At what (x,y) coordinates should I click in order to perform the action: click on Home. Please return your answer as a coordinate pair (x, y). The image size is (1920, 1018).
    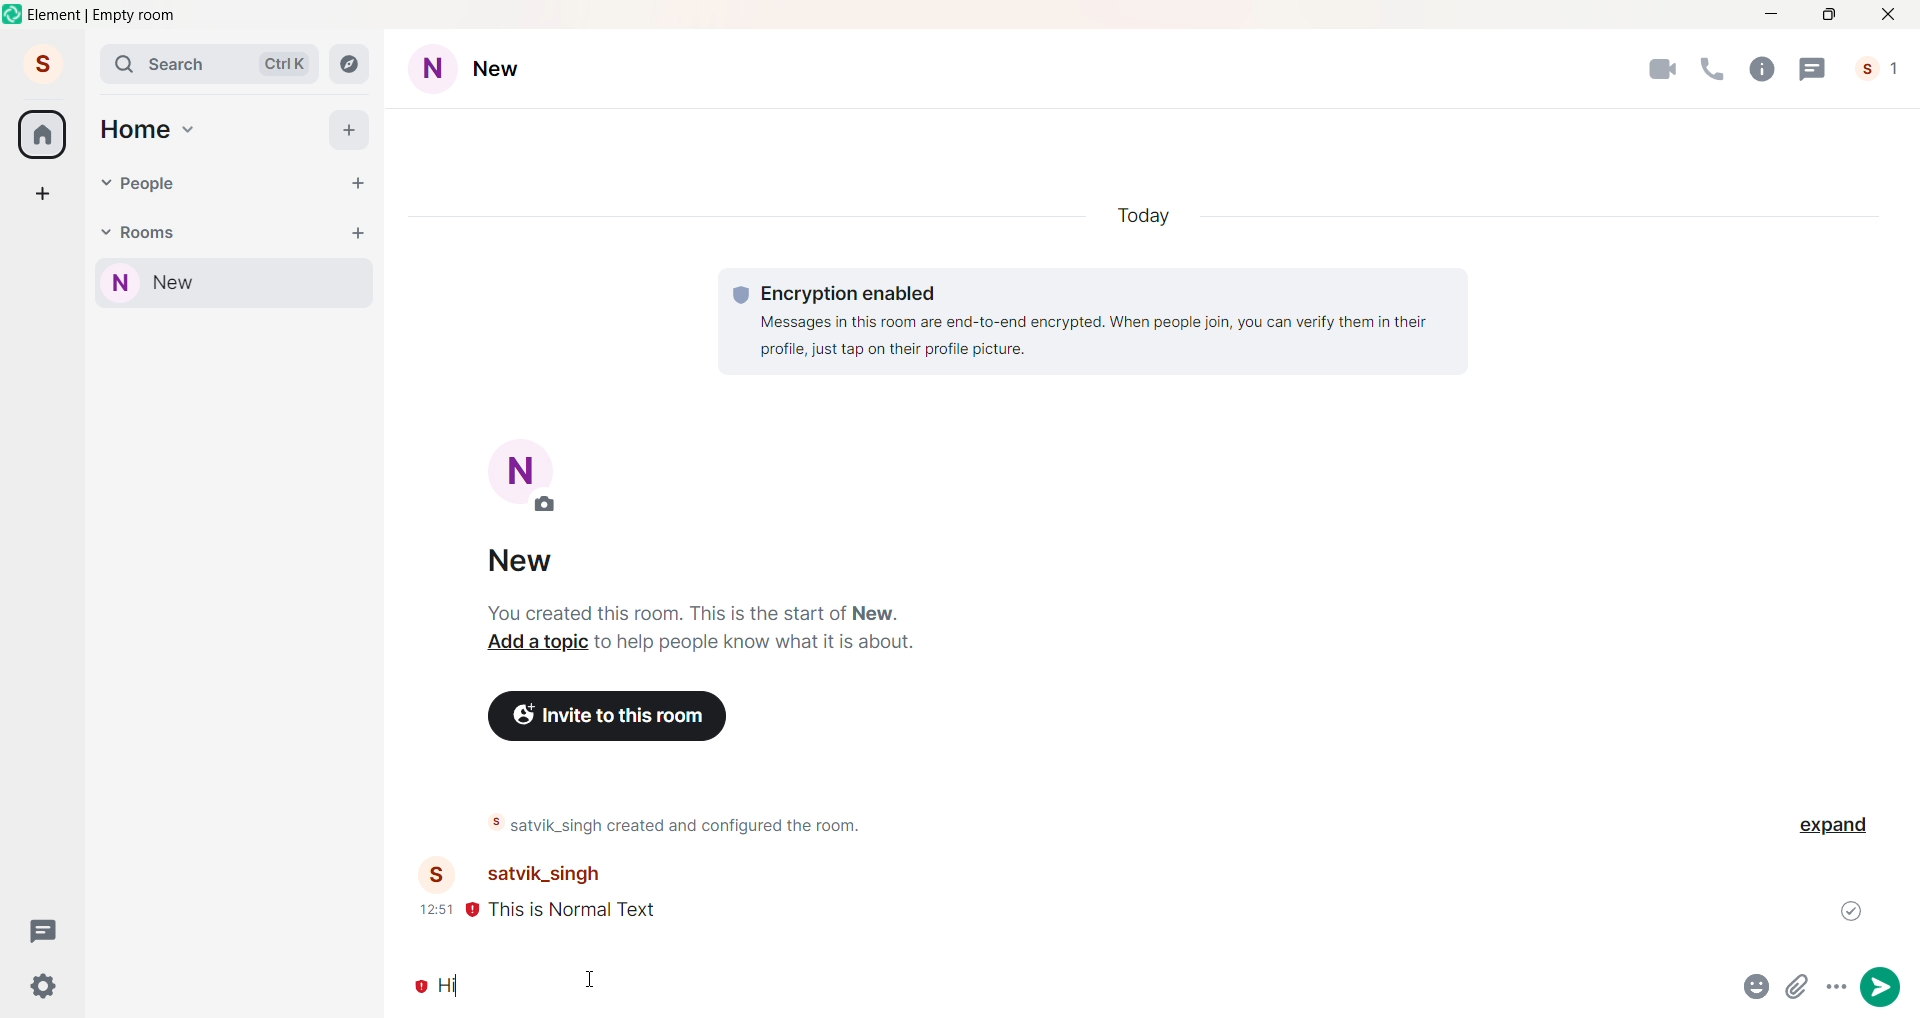
    Looking at the image, I should click on (135, 130).